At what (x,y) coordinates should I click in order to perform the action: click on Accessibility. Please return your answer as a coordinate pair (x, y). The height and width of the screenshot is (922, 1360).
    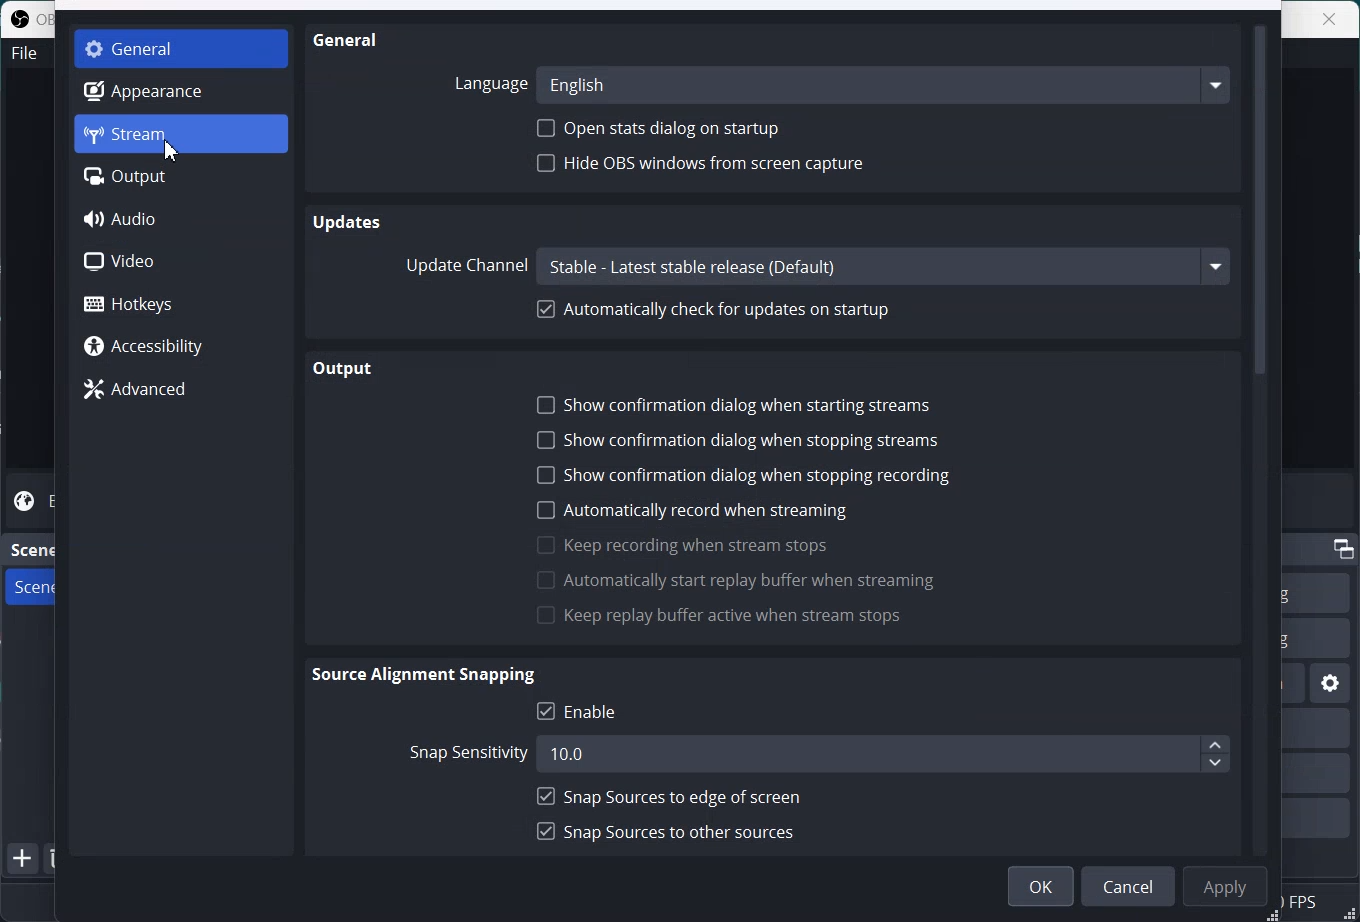
    Looking at the image, I should click on (180, 348).